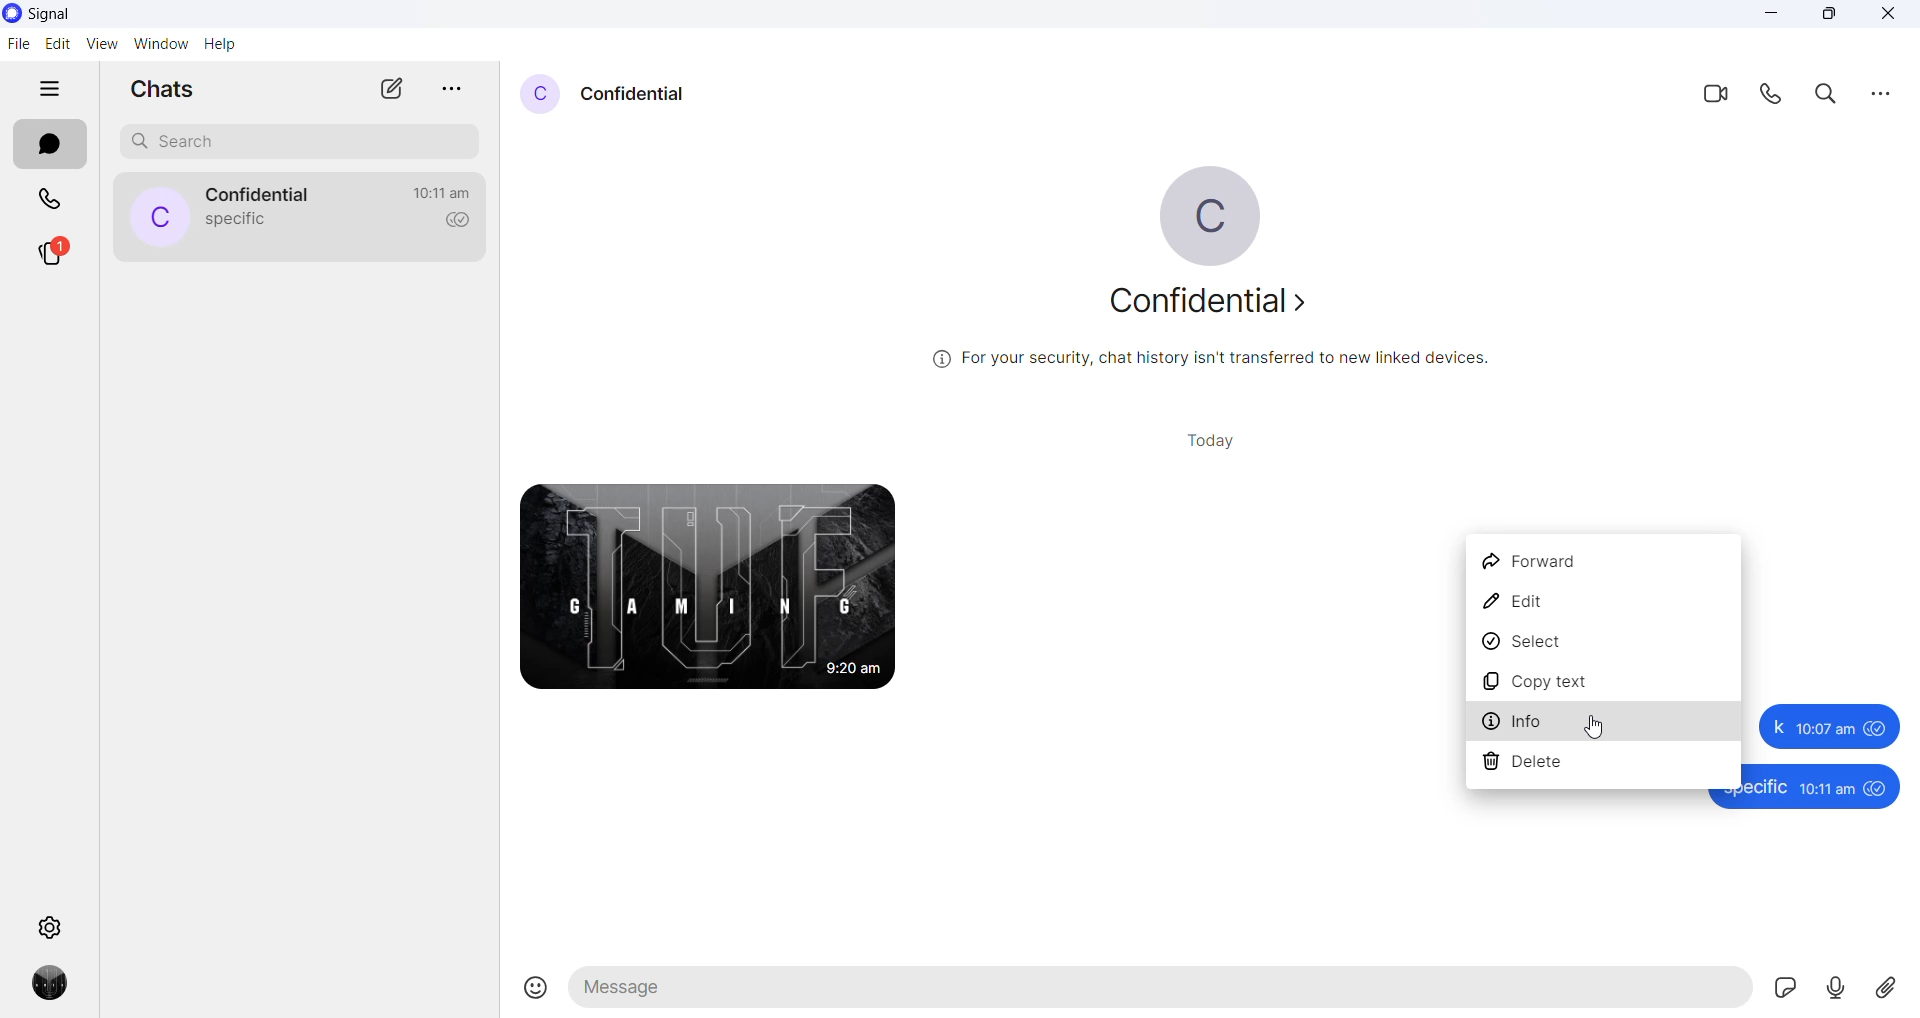 The width and height of the screenshot is (1920, 1018). What do you see at coordinates (440, 193) in the screenshot?
I see `last active time` at bounding box center [440, 193].